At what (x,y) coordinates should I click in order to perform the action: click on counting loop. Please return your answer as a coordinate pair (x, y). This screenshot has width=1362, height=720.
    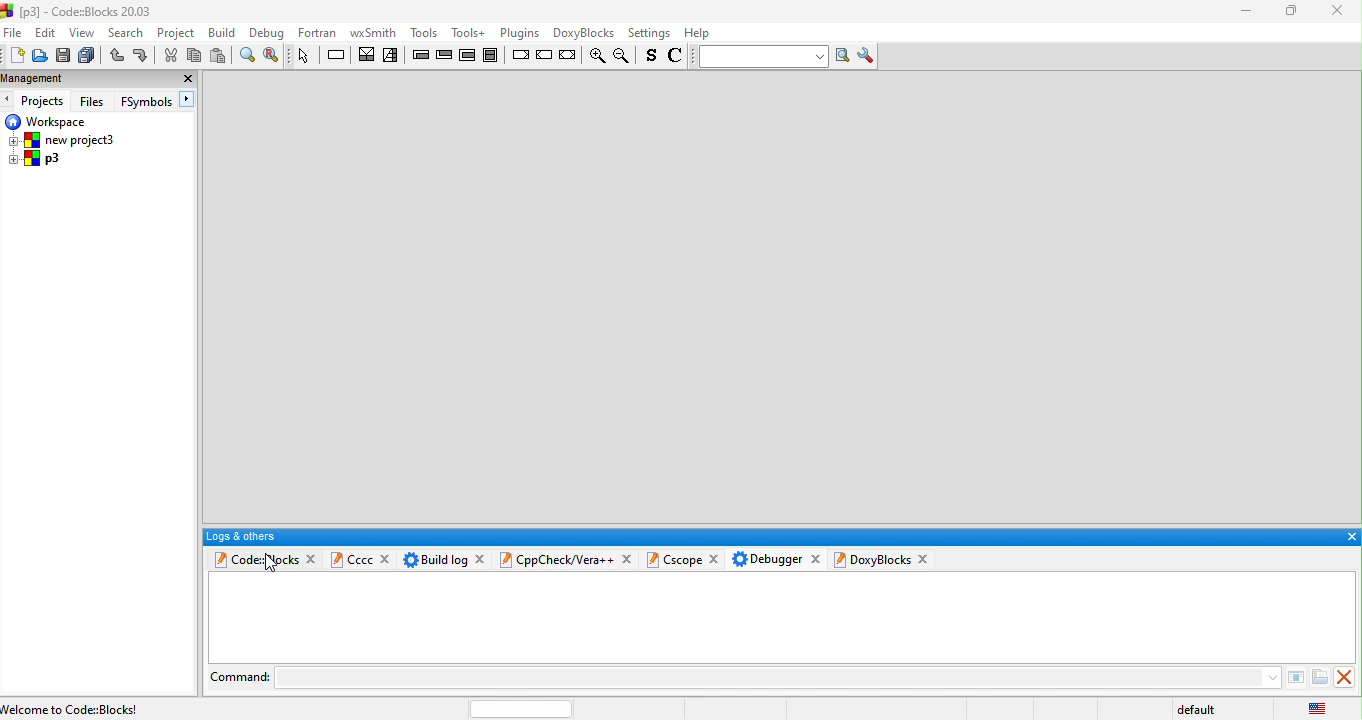
    Looking at the image, I should click on (469, 55).